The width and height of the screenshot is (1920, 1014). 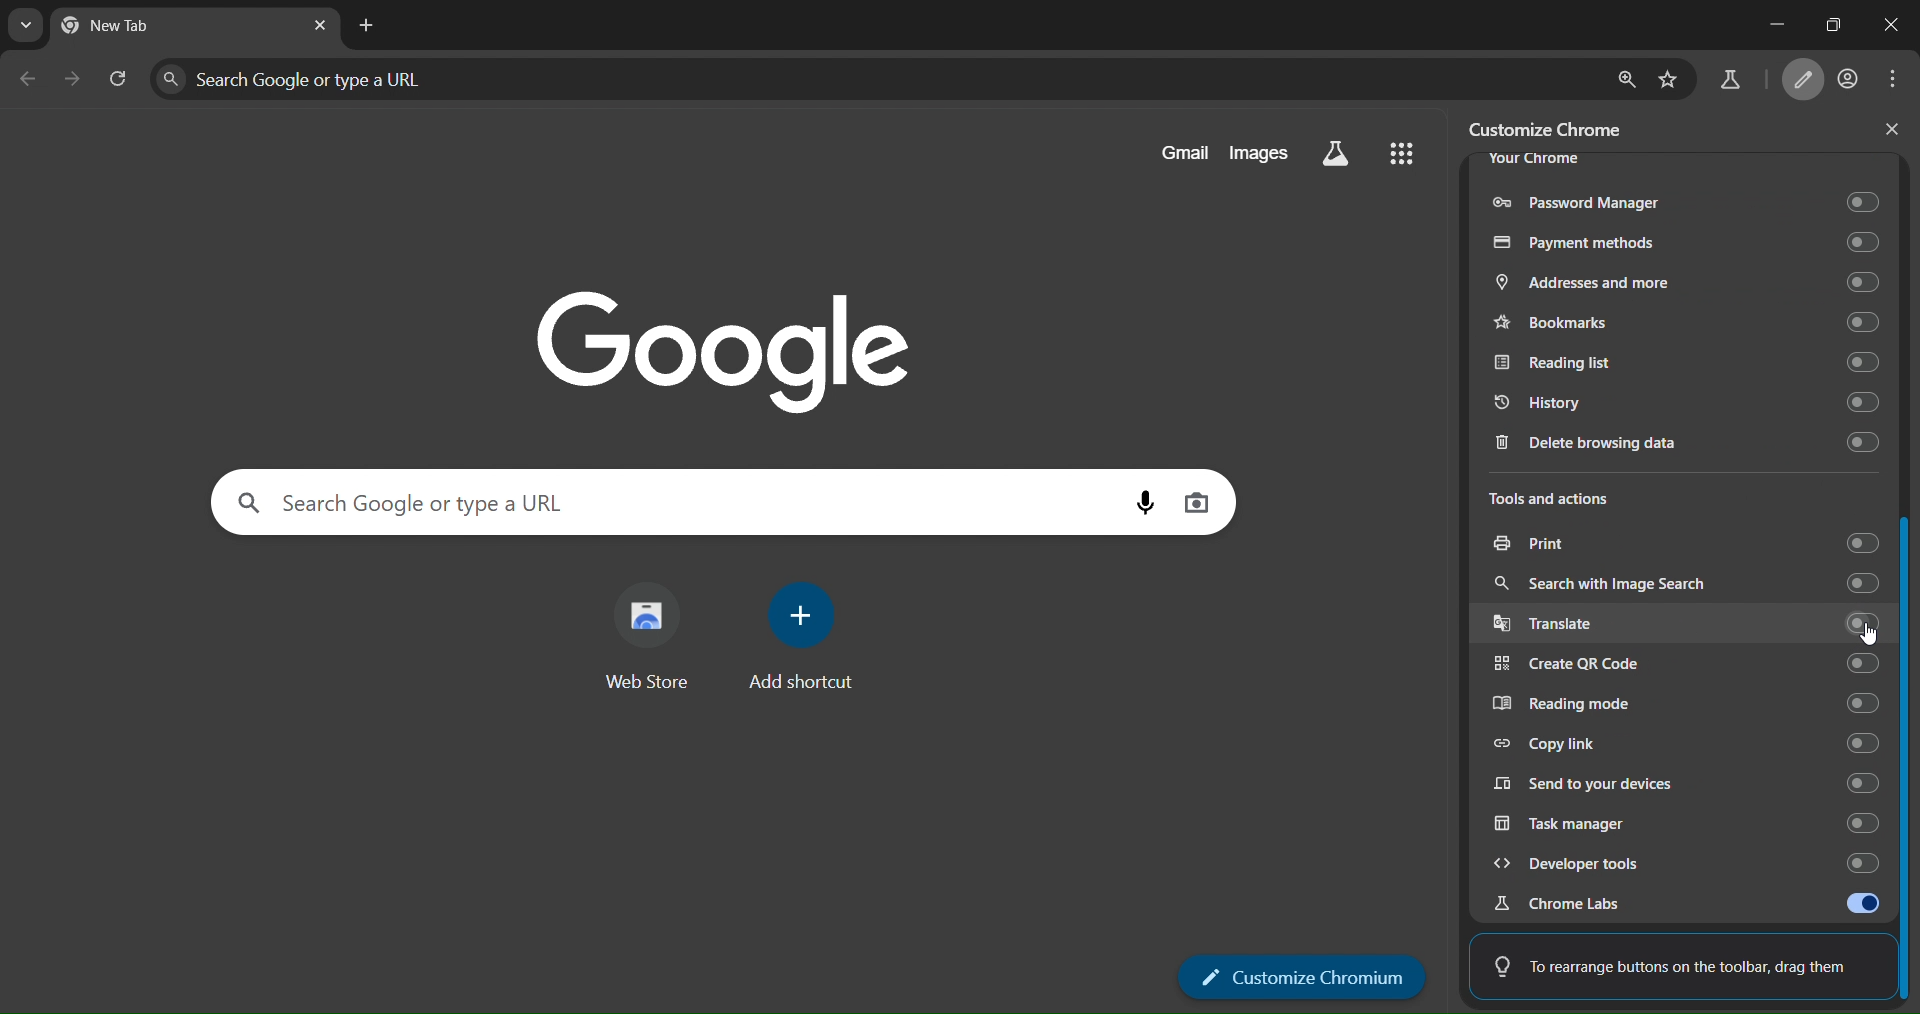 What do you see at coordinates (28, 77) in the screenshot?
I see `go back one page` at bounding box center [28, 77].